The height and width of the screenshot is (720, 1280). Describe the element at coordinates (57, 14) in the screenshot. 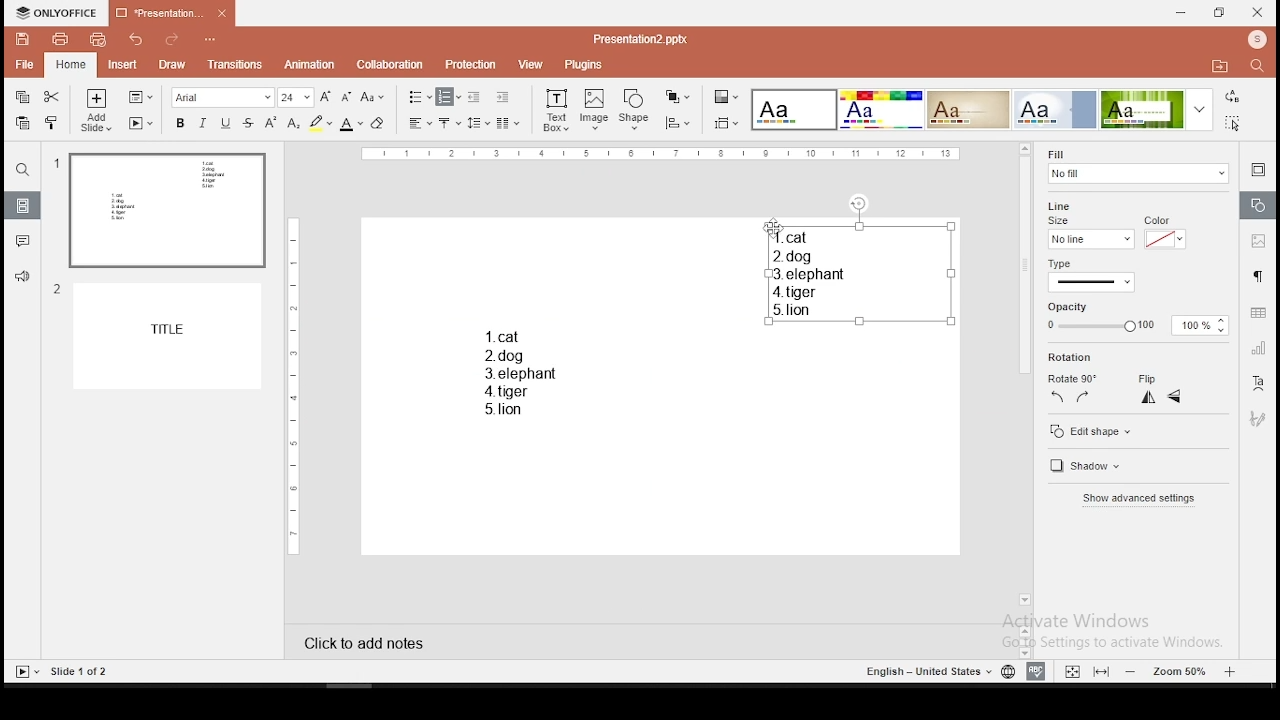

I see `icon` at that location.